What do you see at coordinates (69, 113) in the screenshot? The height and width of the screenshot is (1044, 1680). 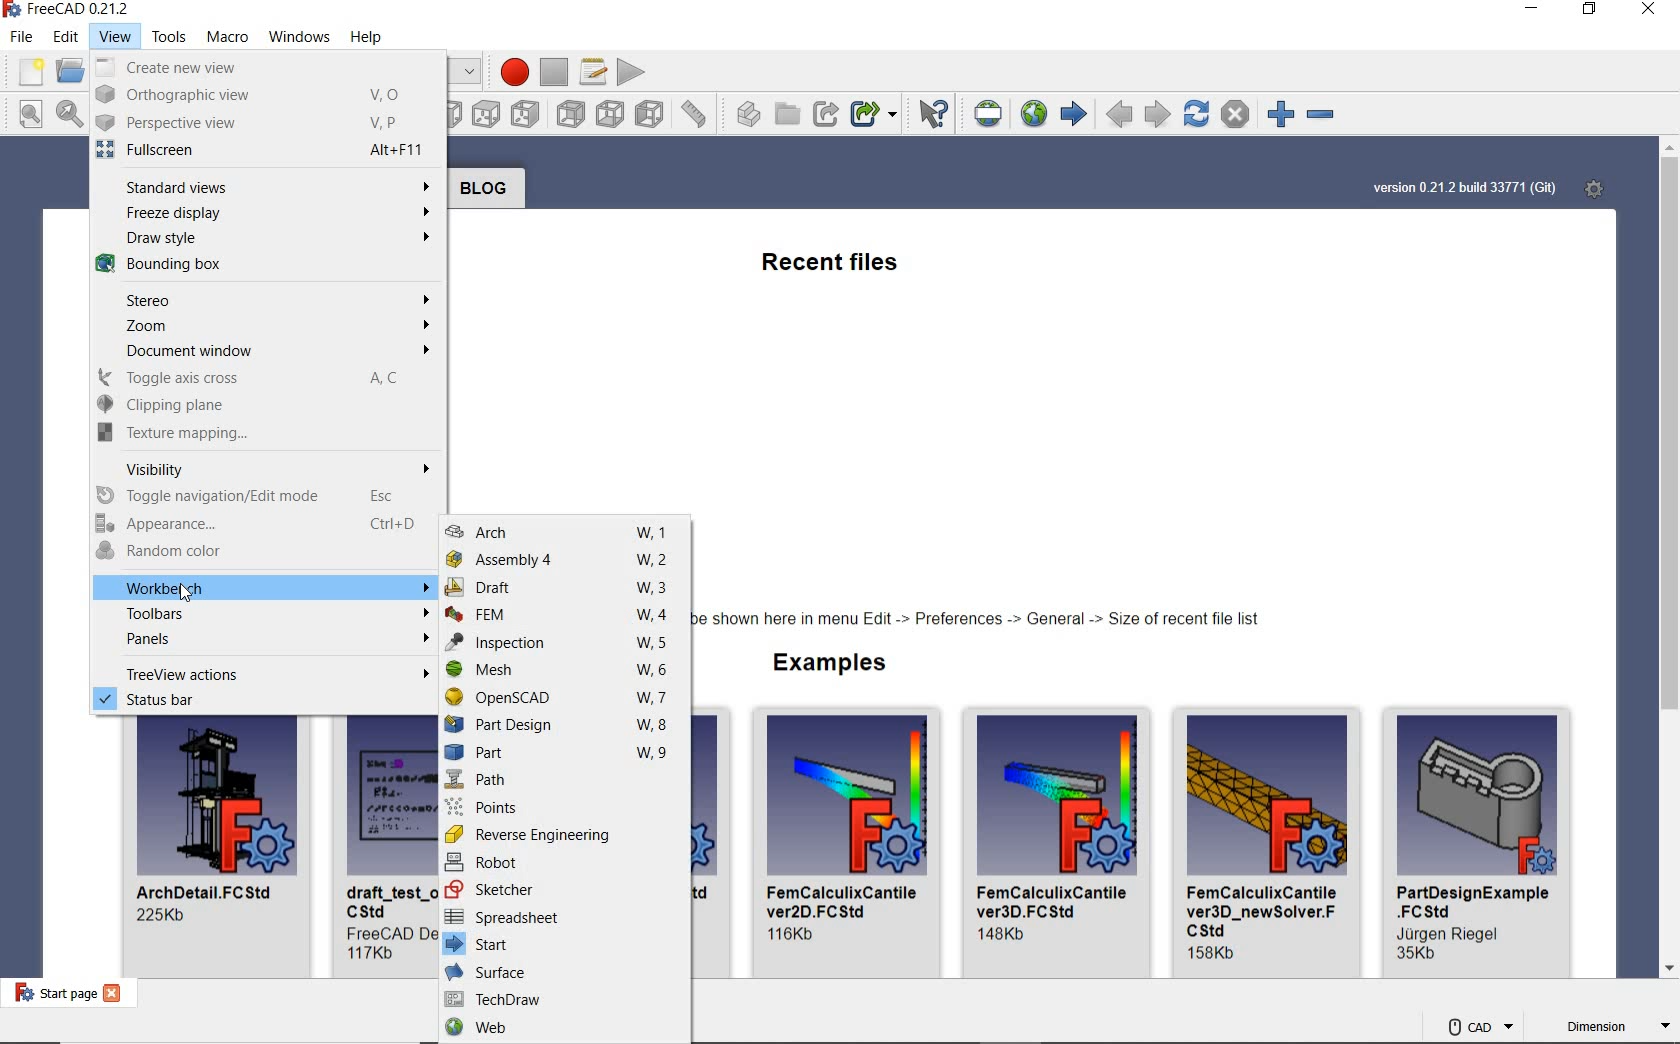 I see `fit selection` at bounding box center [69, 113].